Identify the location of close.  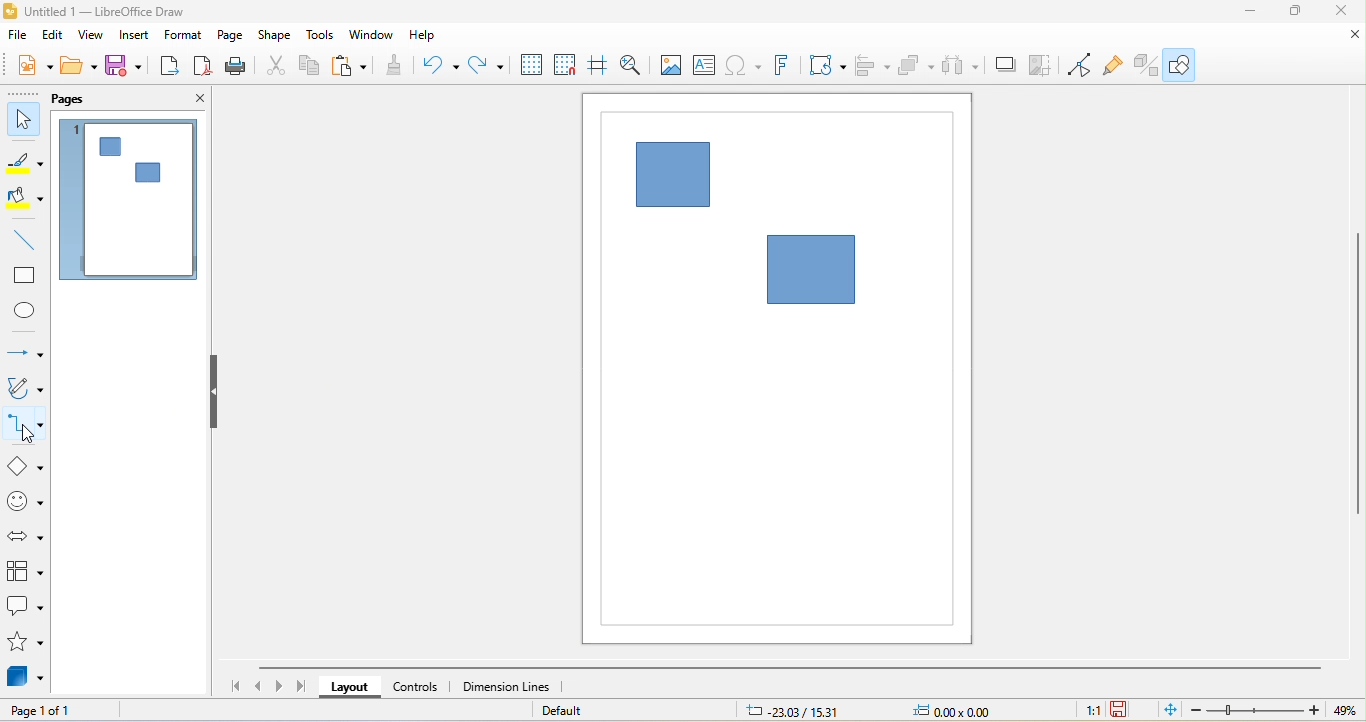
(1351, 34).